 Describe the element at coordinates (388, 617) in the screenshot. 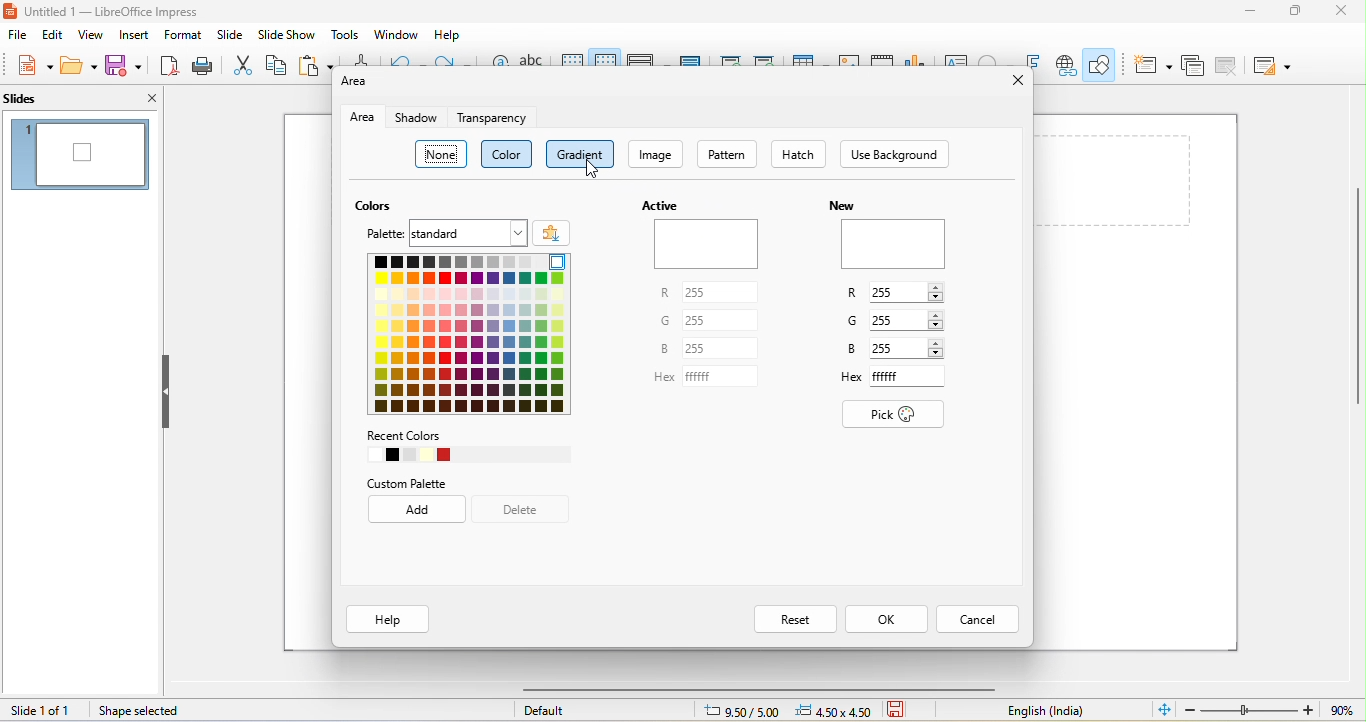

I see `help` at that location.